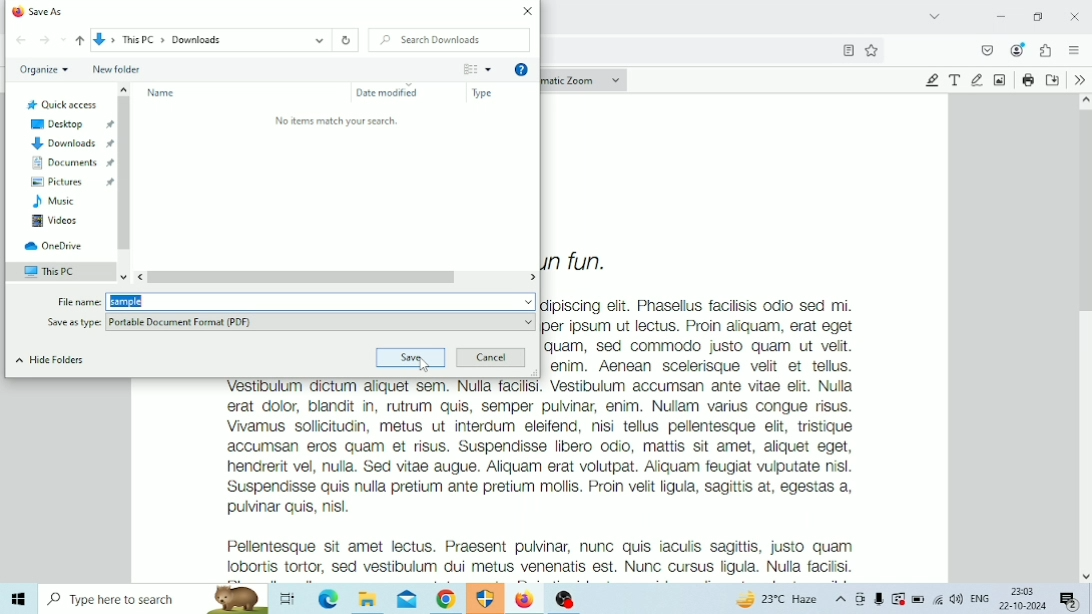  Describe the element at coordinates (841, 599) in the screenshot. I see `Show hidden icons` at that location.